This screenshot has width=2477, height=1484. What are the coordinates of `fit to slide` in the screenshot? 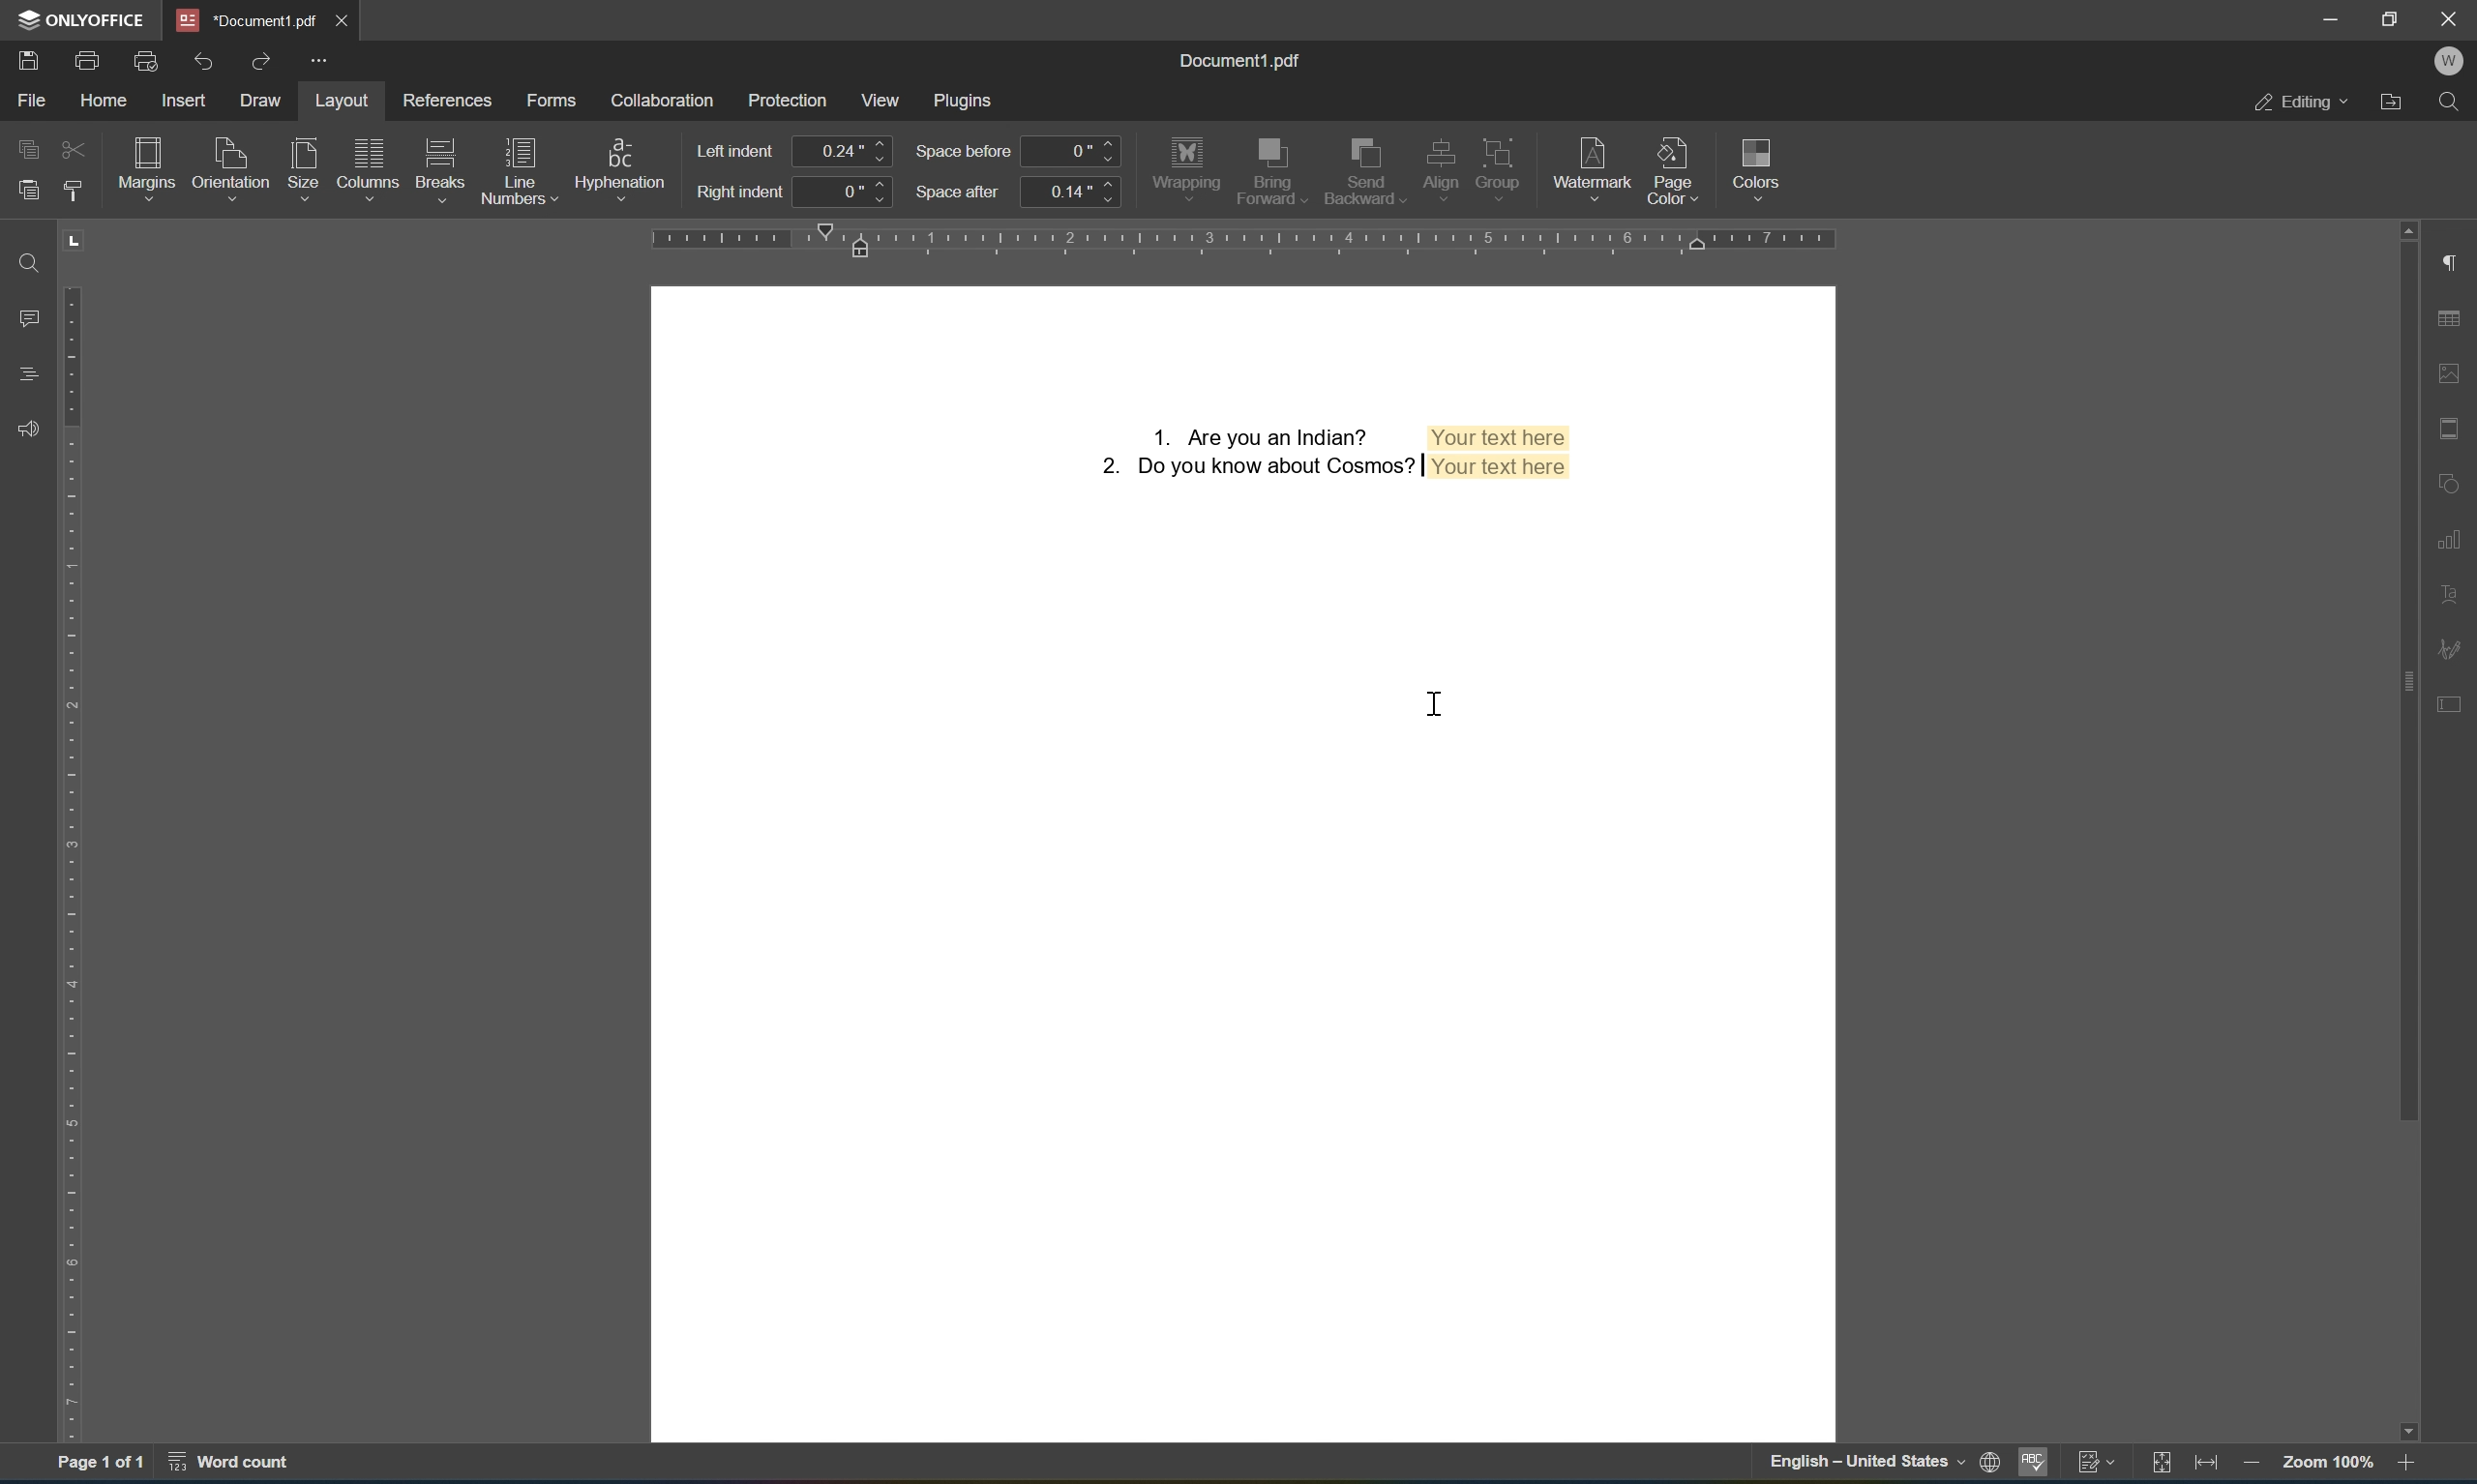 It's located at (2157, 1464).